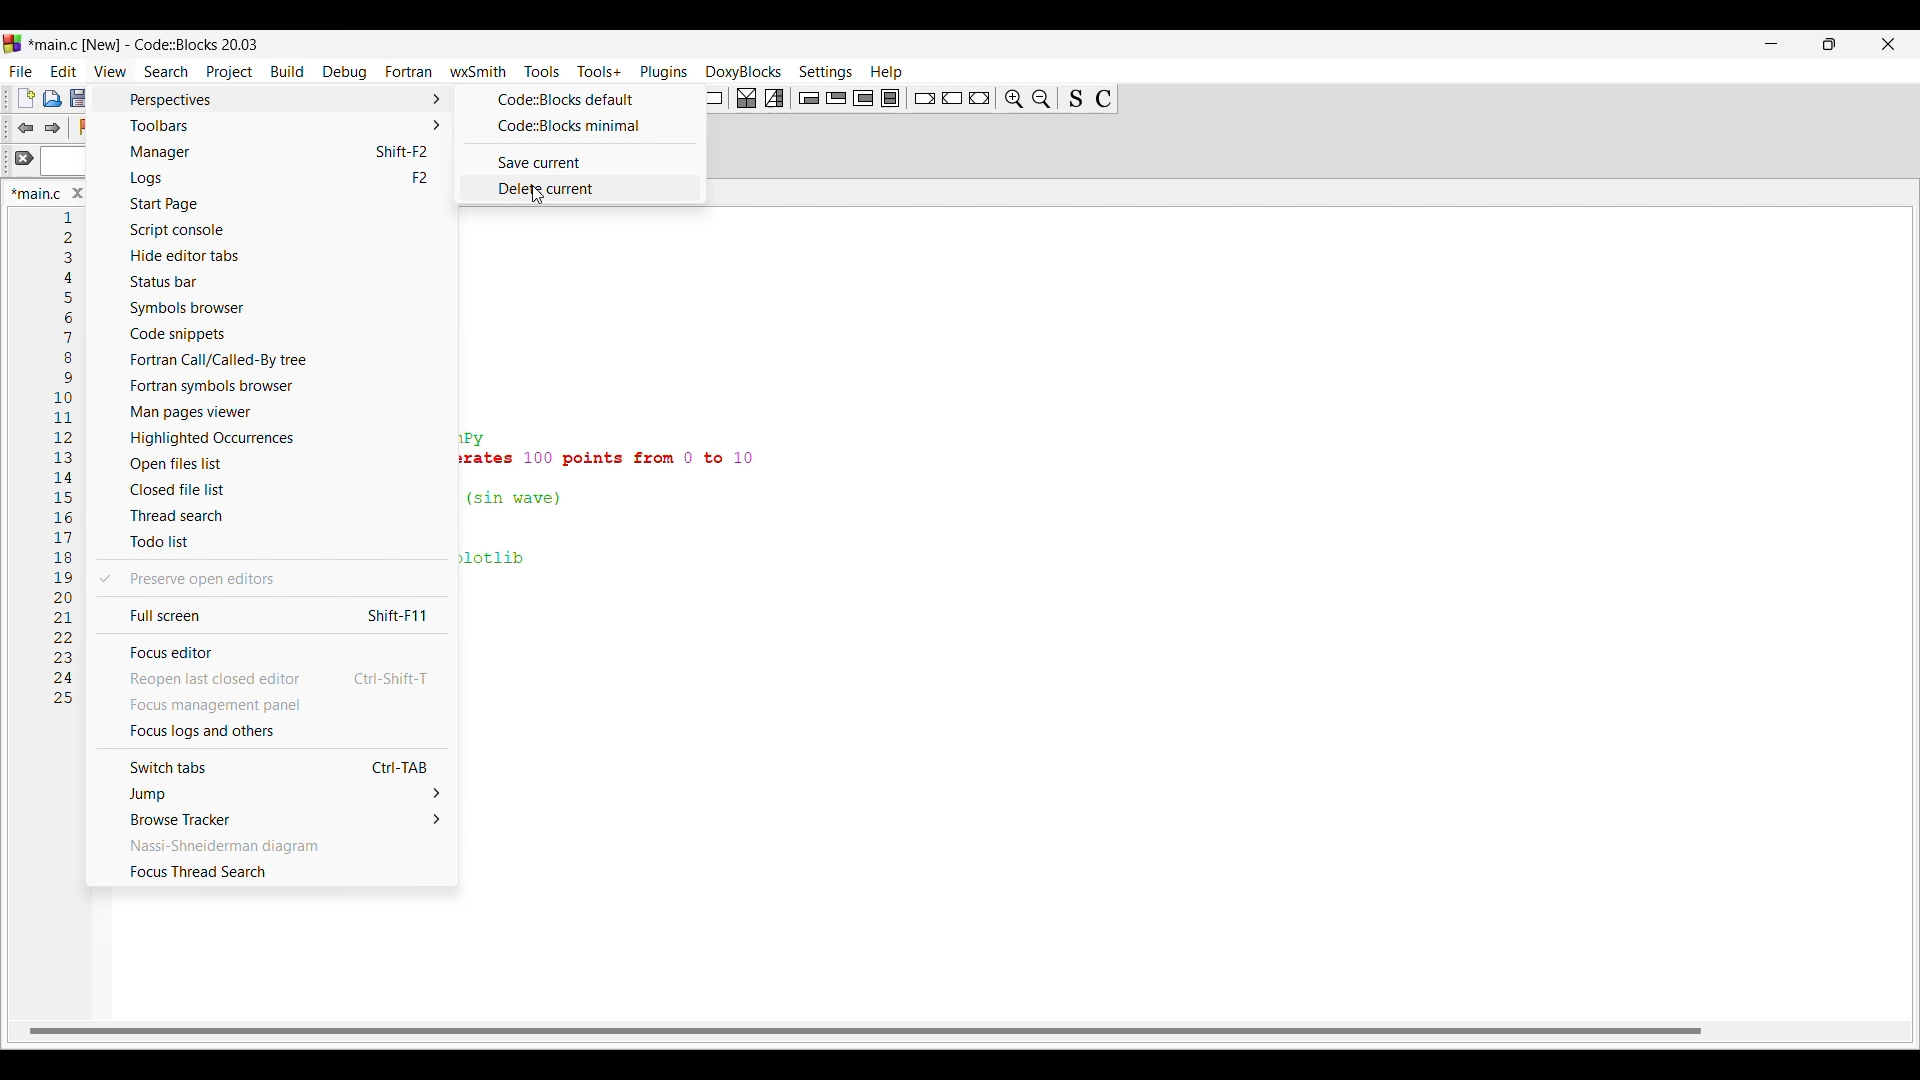  What do you see at coordinates (980, 98) in the screenshot?
I see `Return instruction` at bounding box center [980, 98].